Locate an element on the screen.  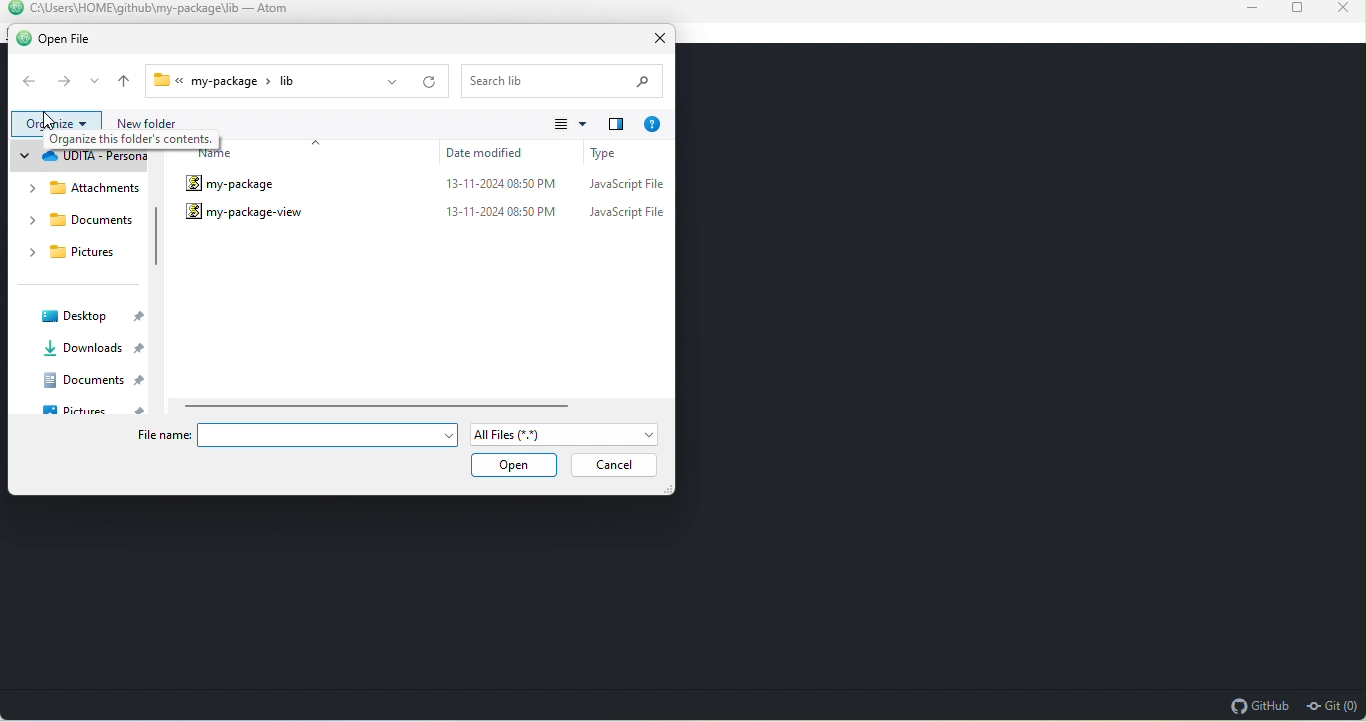
udita personal is located at coordinates (84, 156).